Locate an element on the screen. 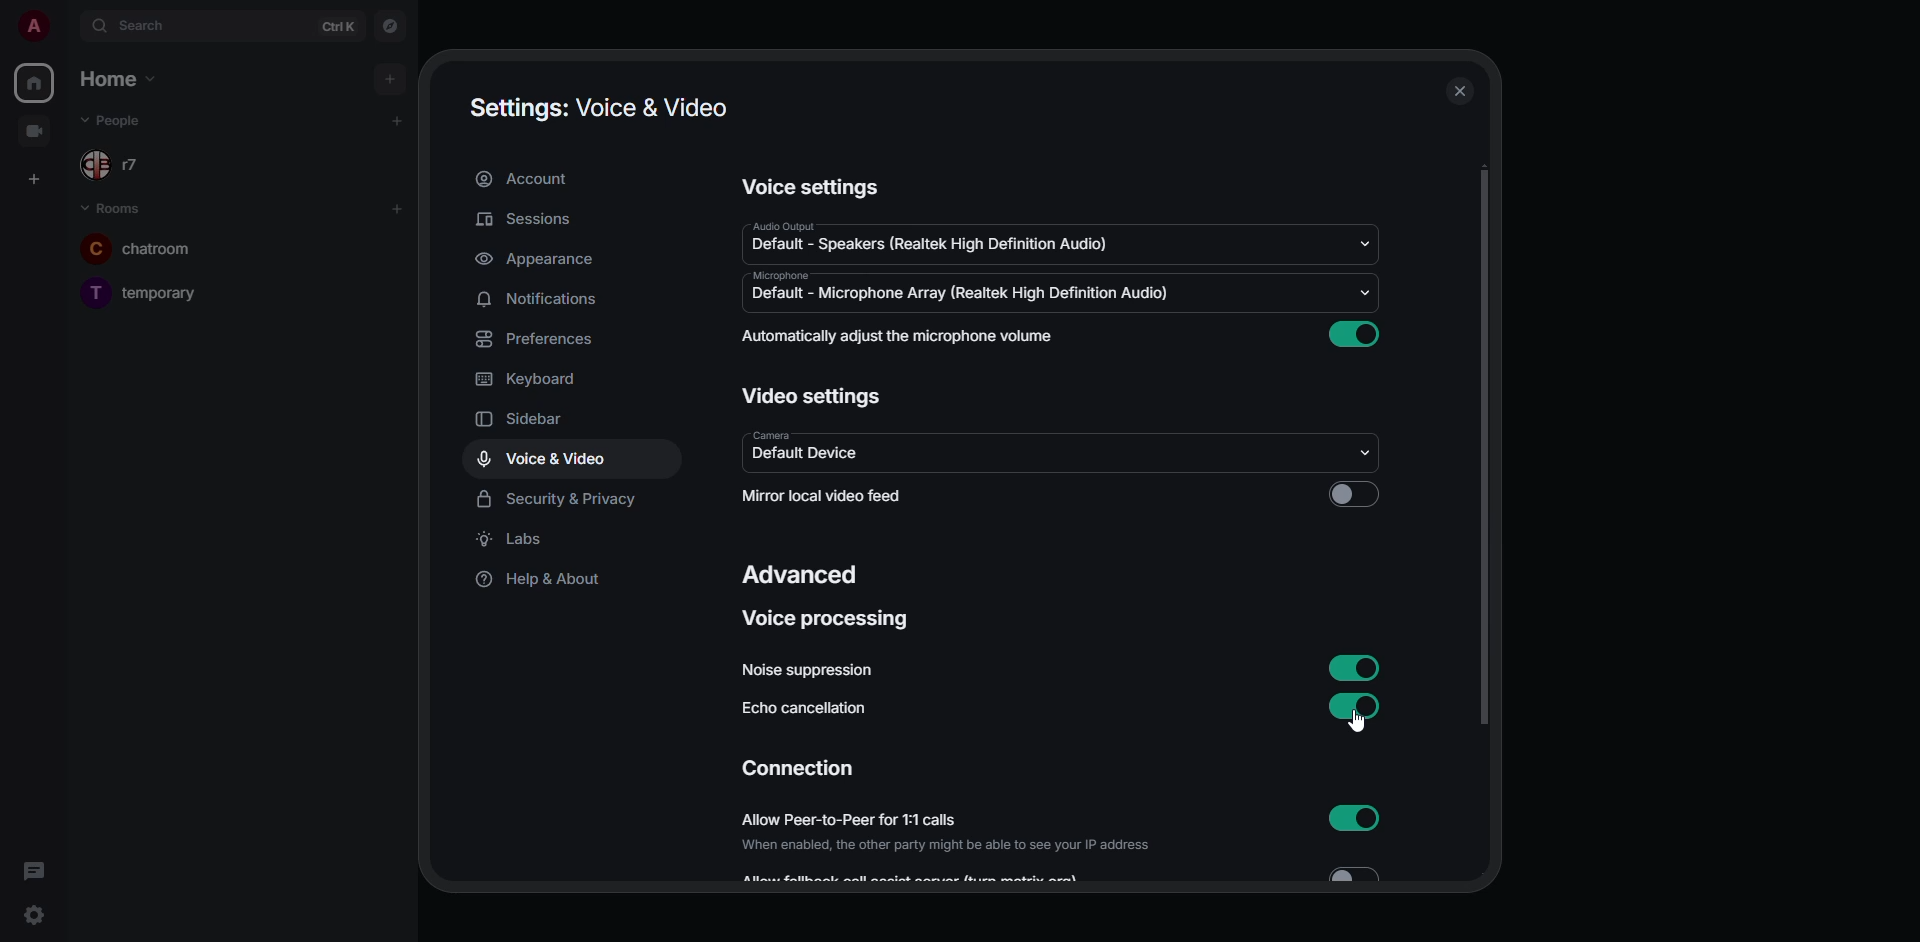 Image resolution: width=1920 pixels, height=942 pixels. add is located at coordinates (400, 211).